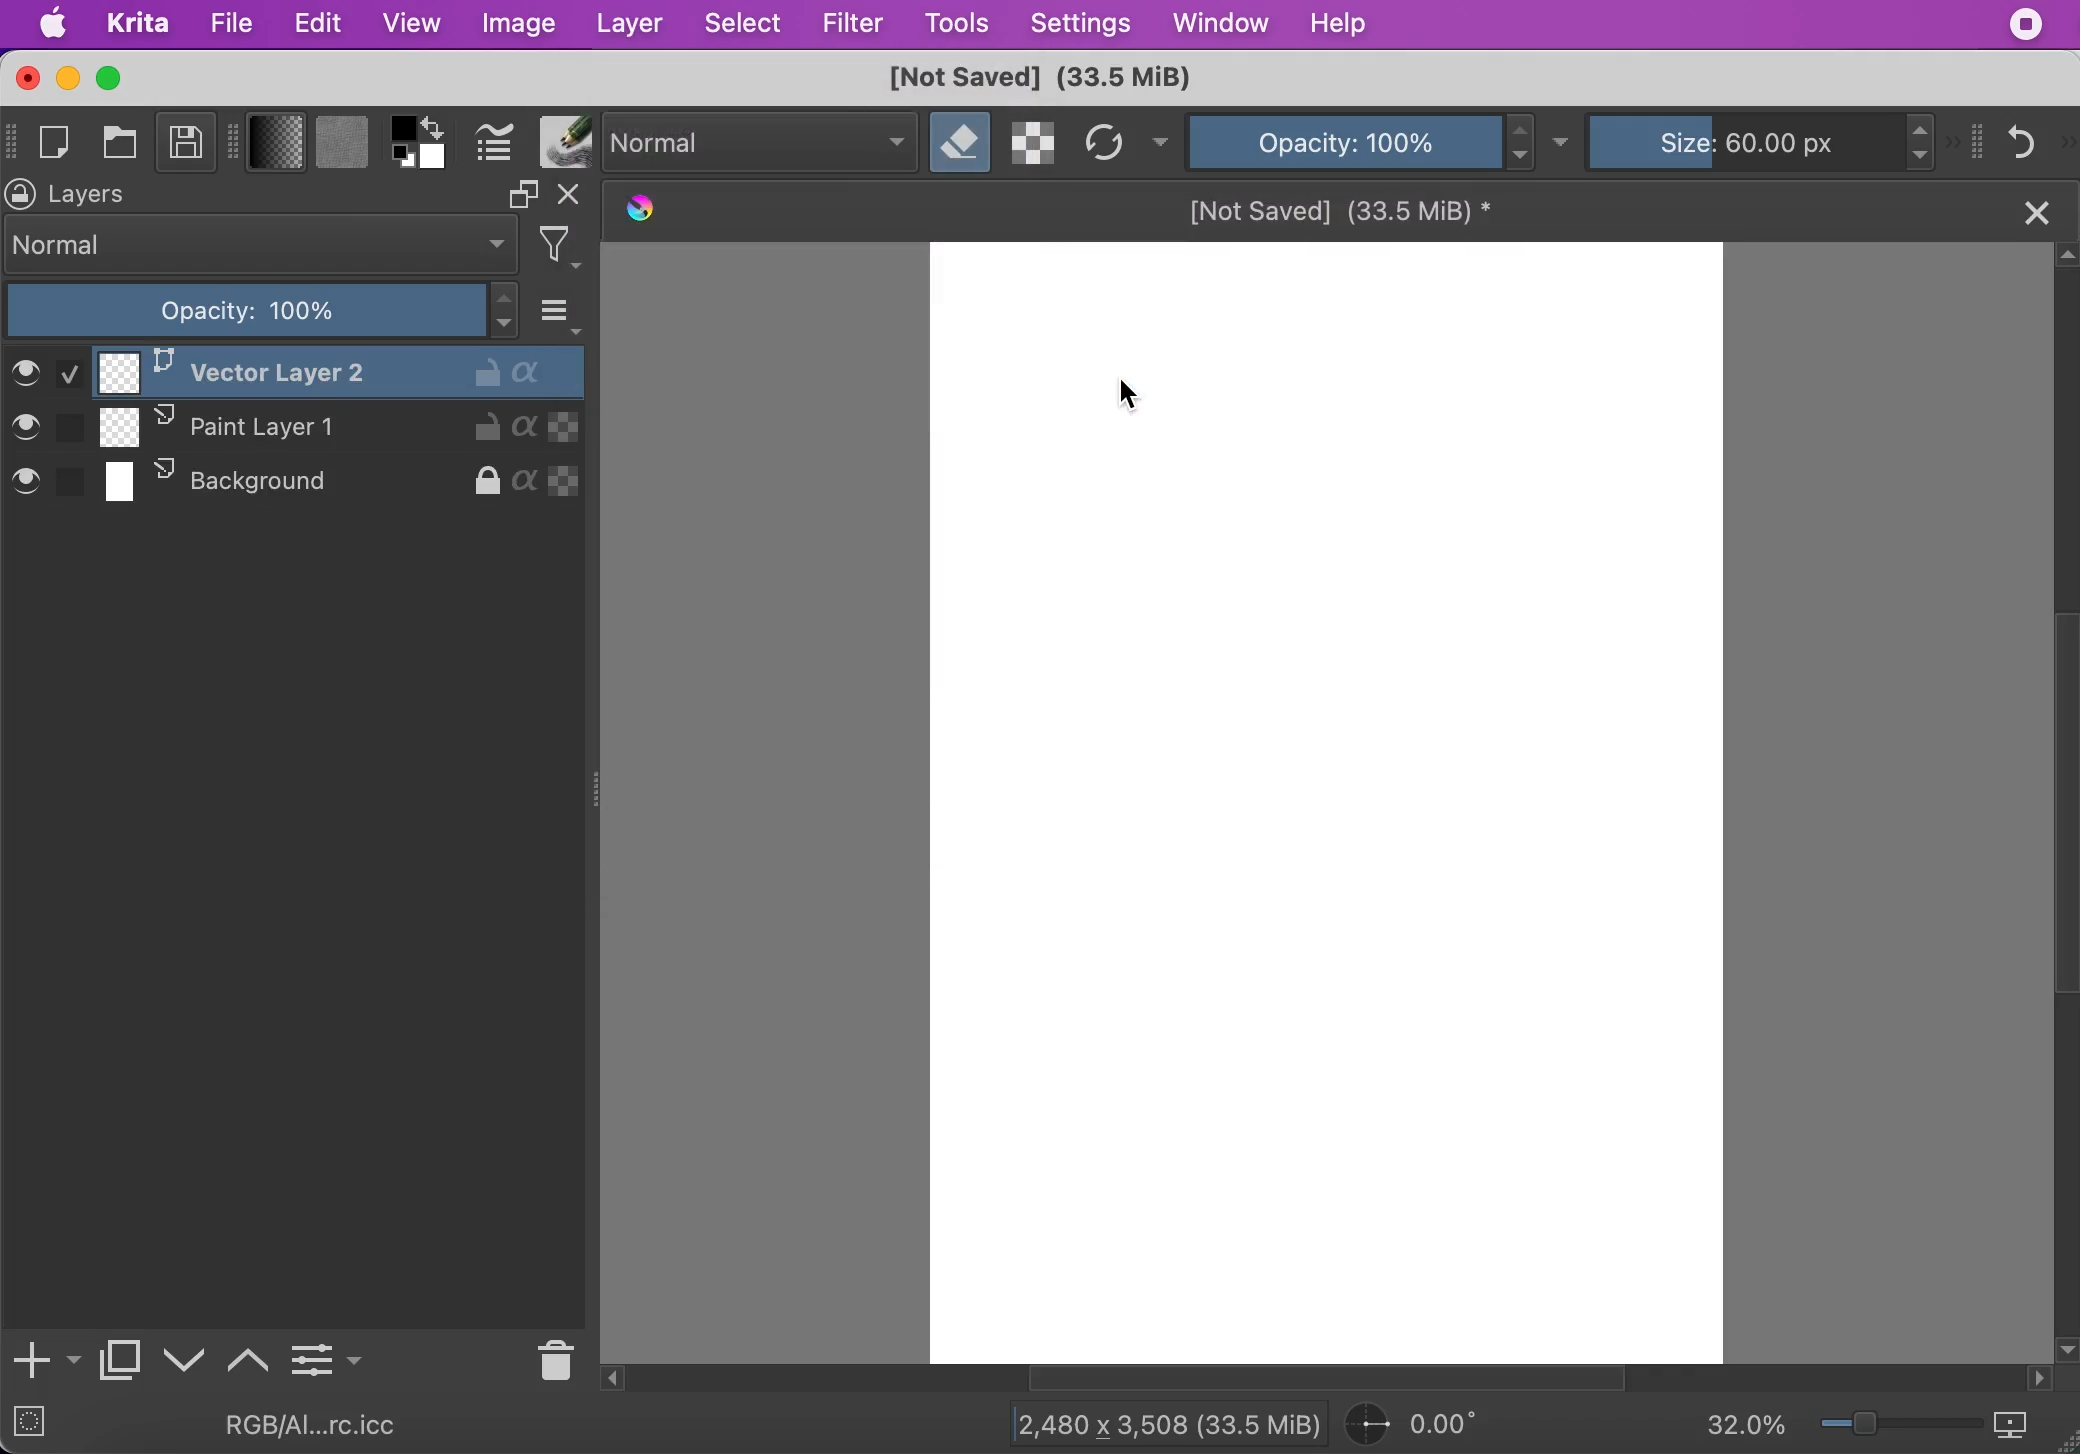 This screenshot has width=2080, height=1454. Describe the element at coordinates (404, 127) in the screenshot. I see `set foreground color` at that location.